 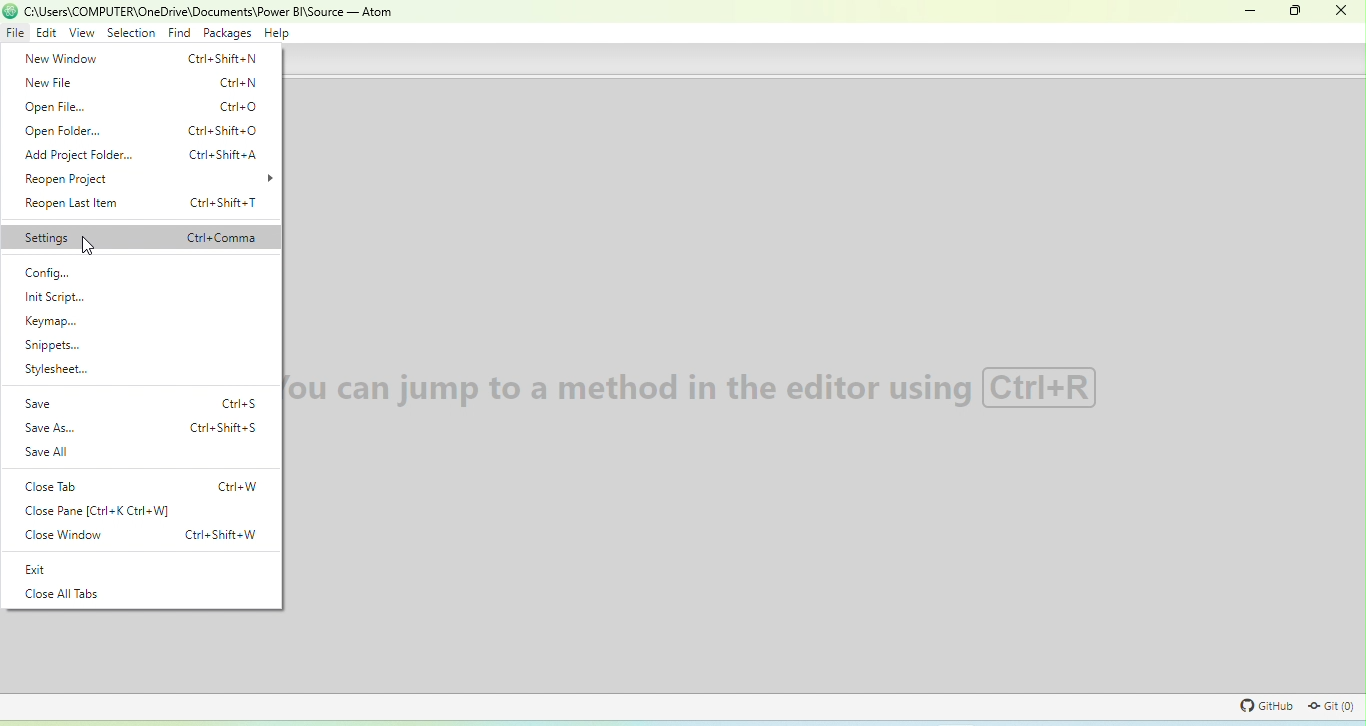 I want to click on find menu, so click(x=179, y=33).